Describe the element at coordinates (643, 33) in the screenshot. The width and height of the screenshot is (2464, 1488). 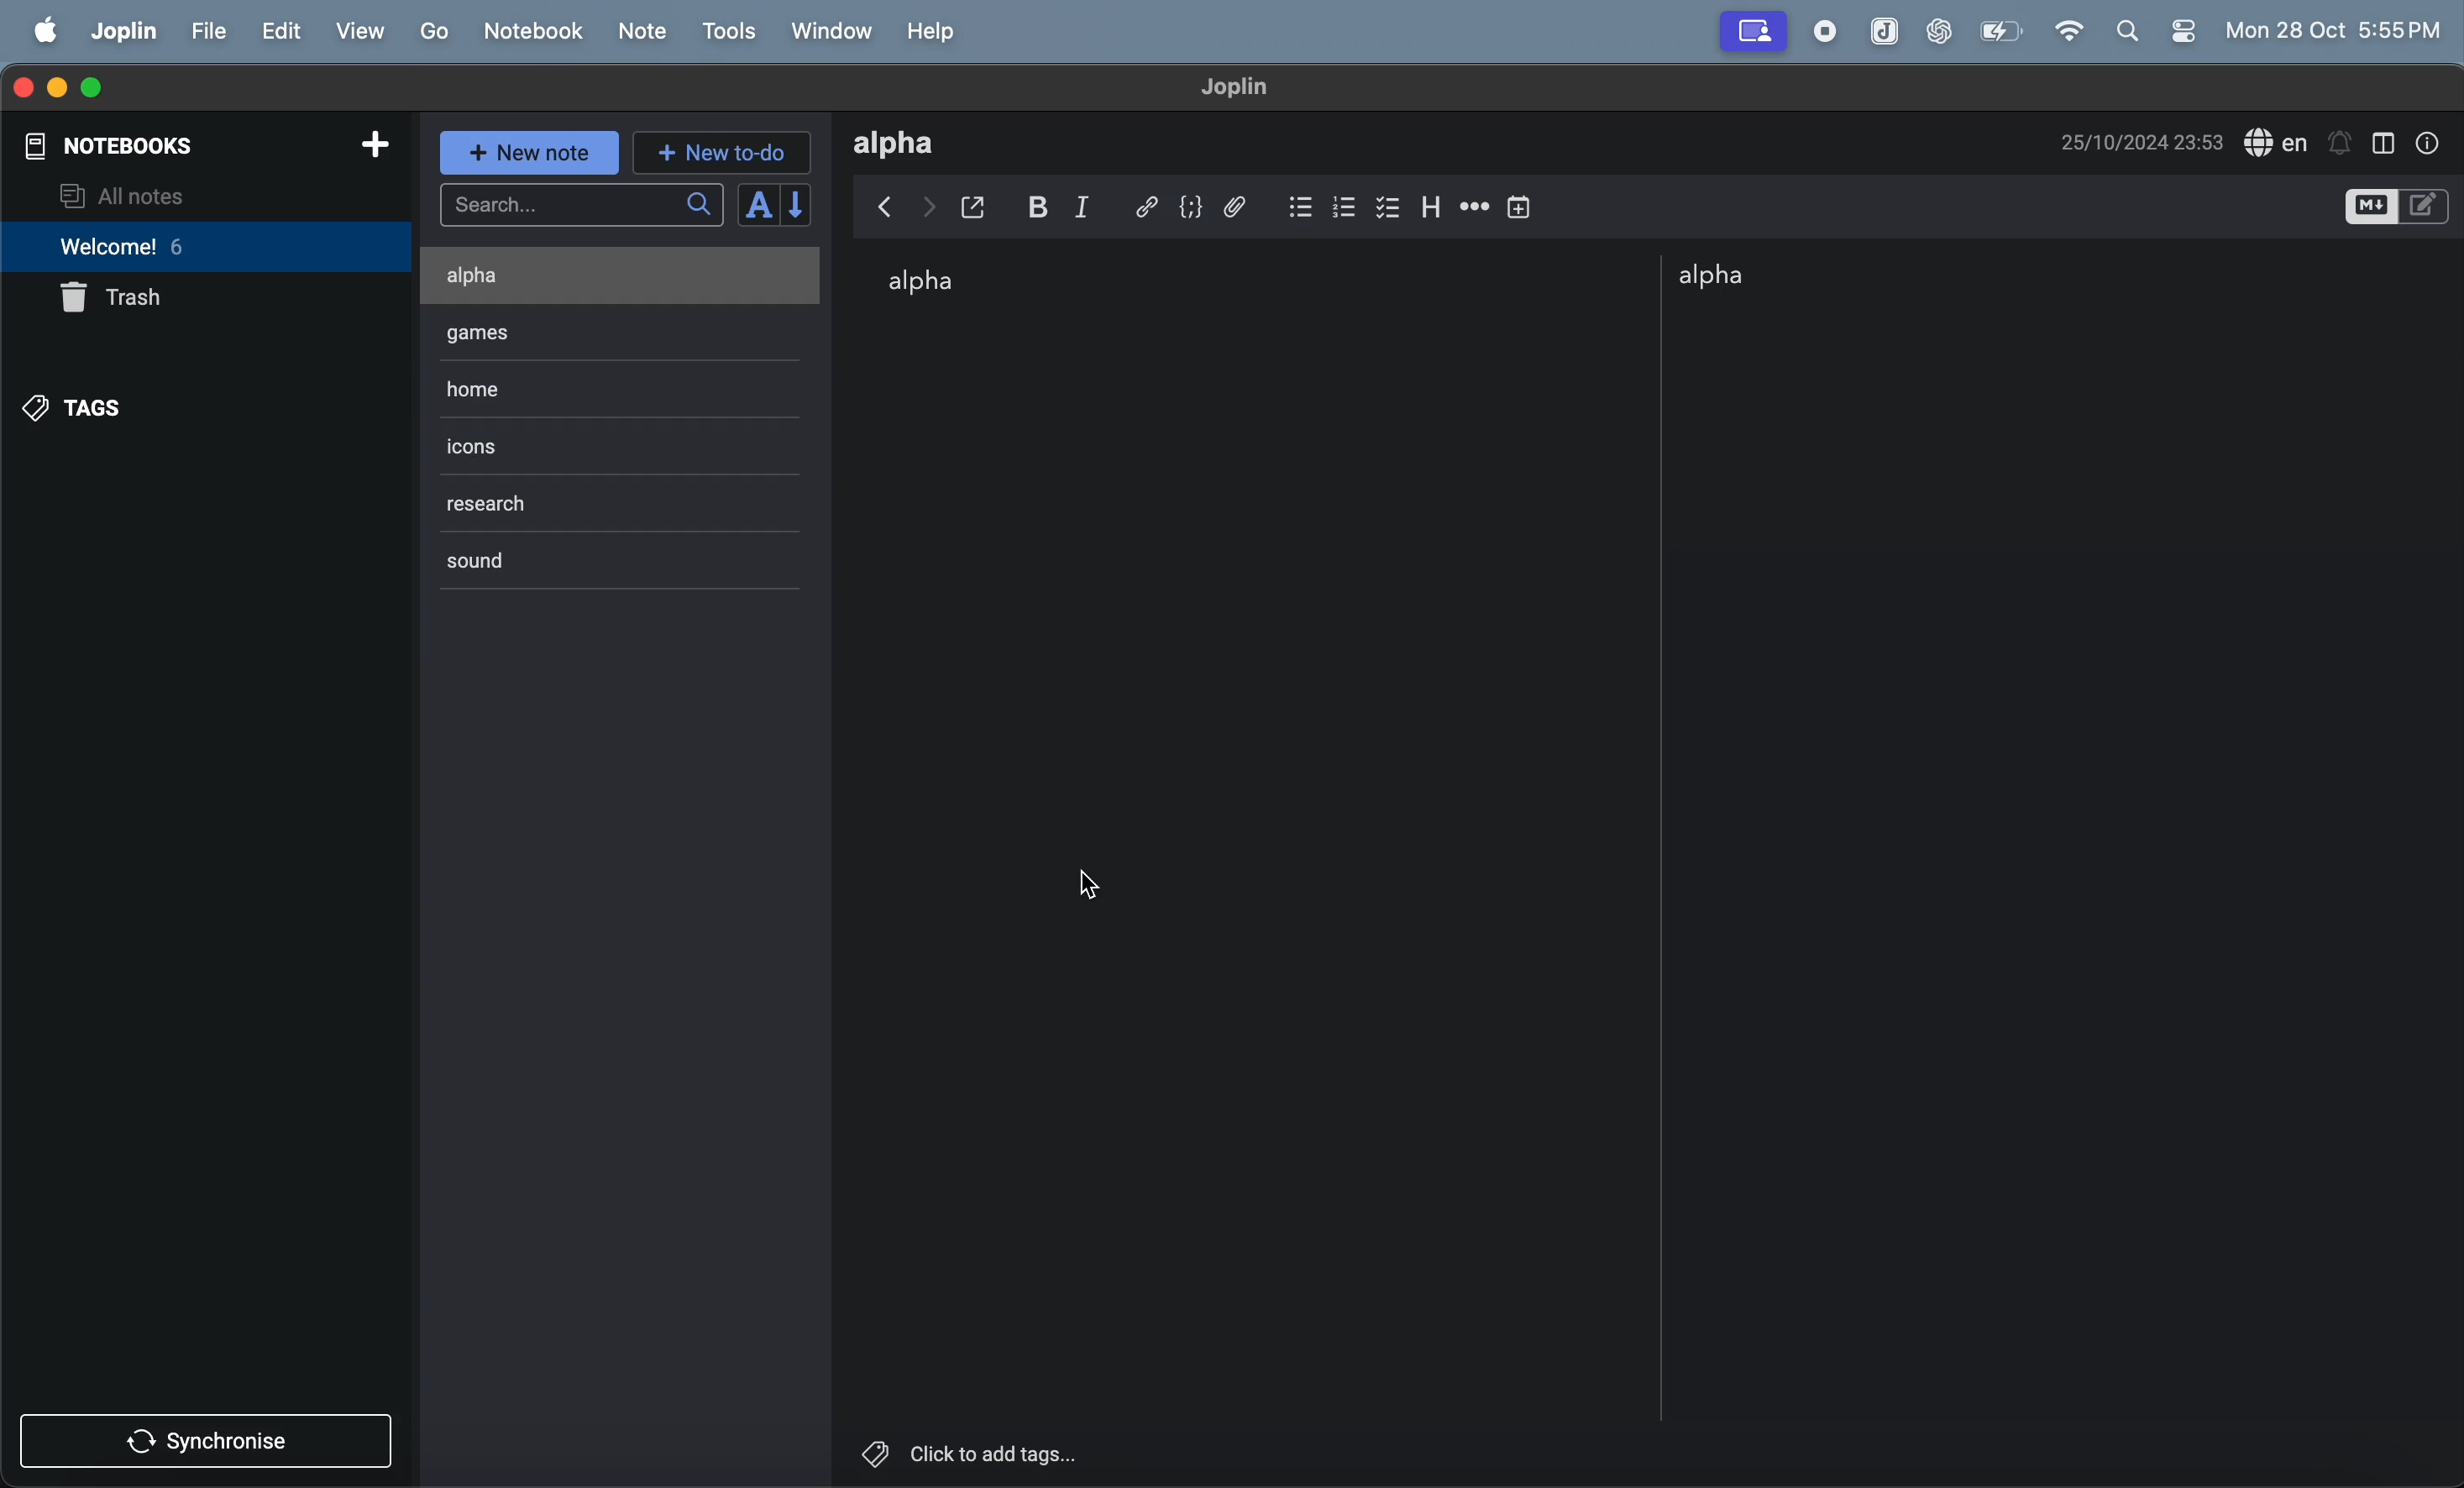
I see `note` at that location.